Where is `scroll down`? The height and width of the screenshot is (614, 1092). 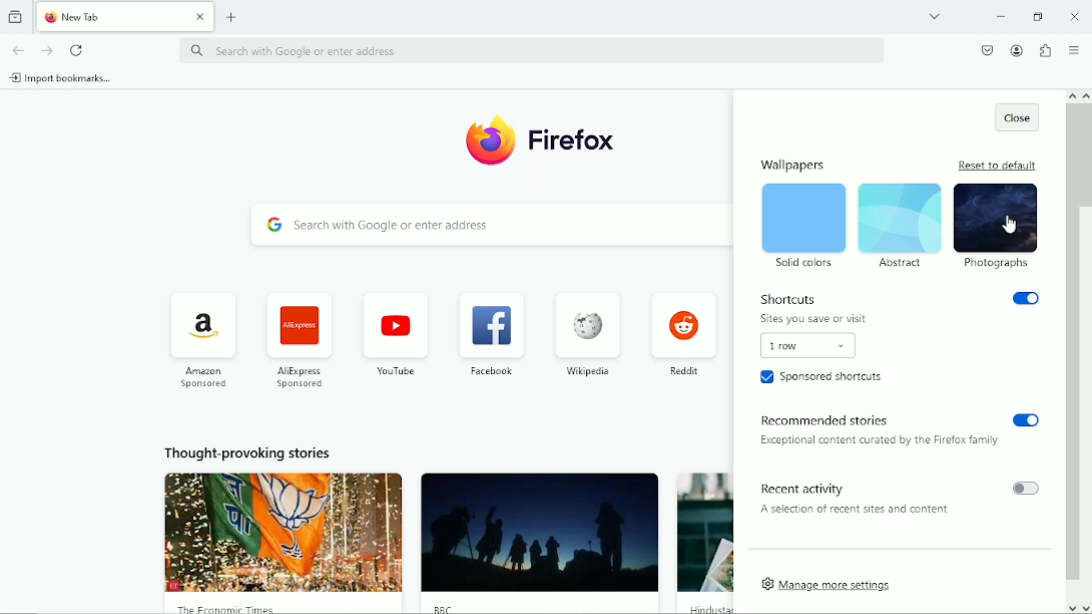 scroll down is located at coordinates (1085, 608).